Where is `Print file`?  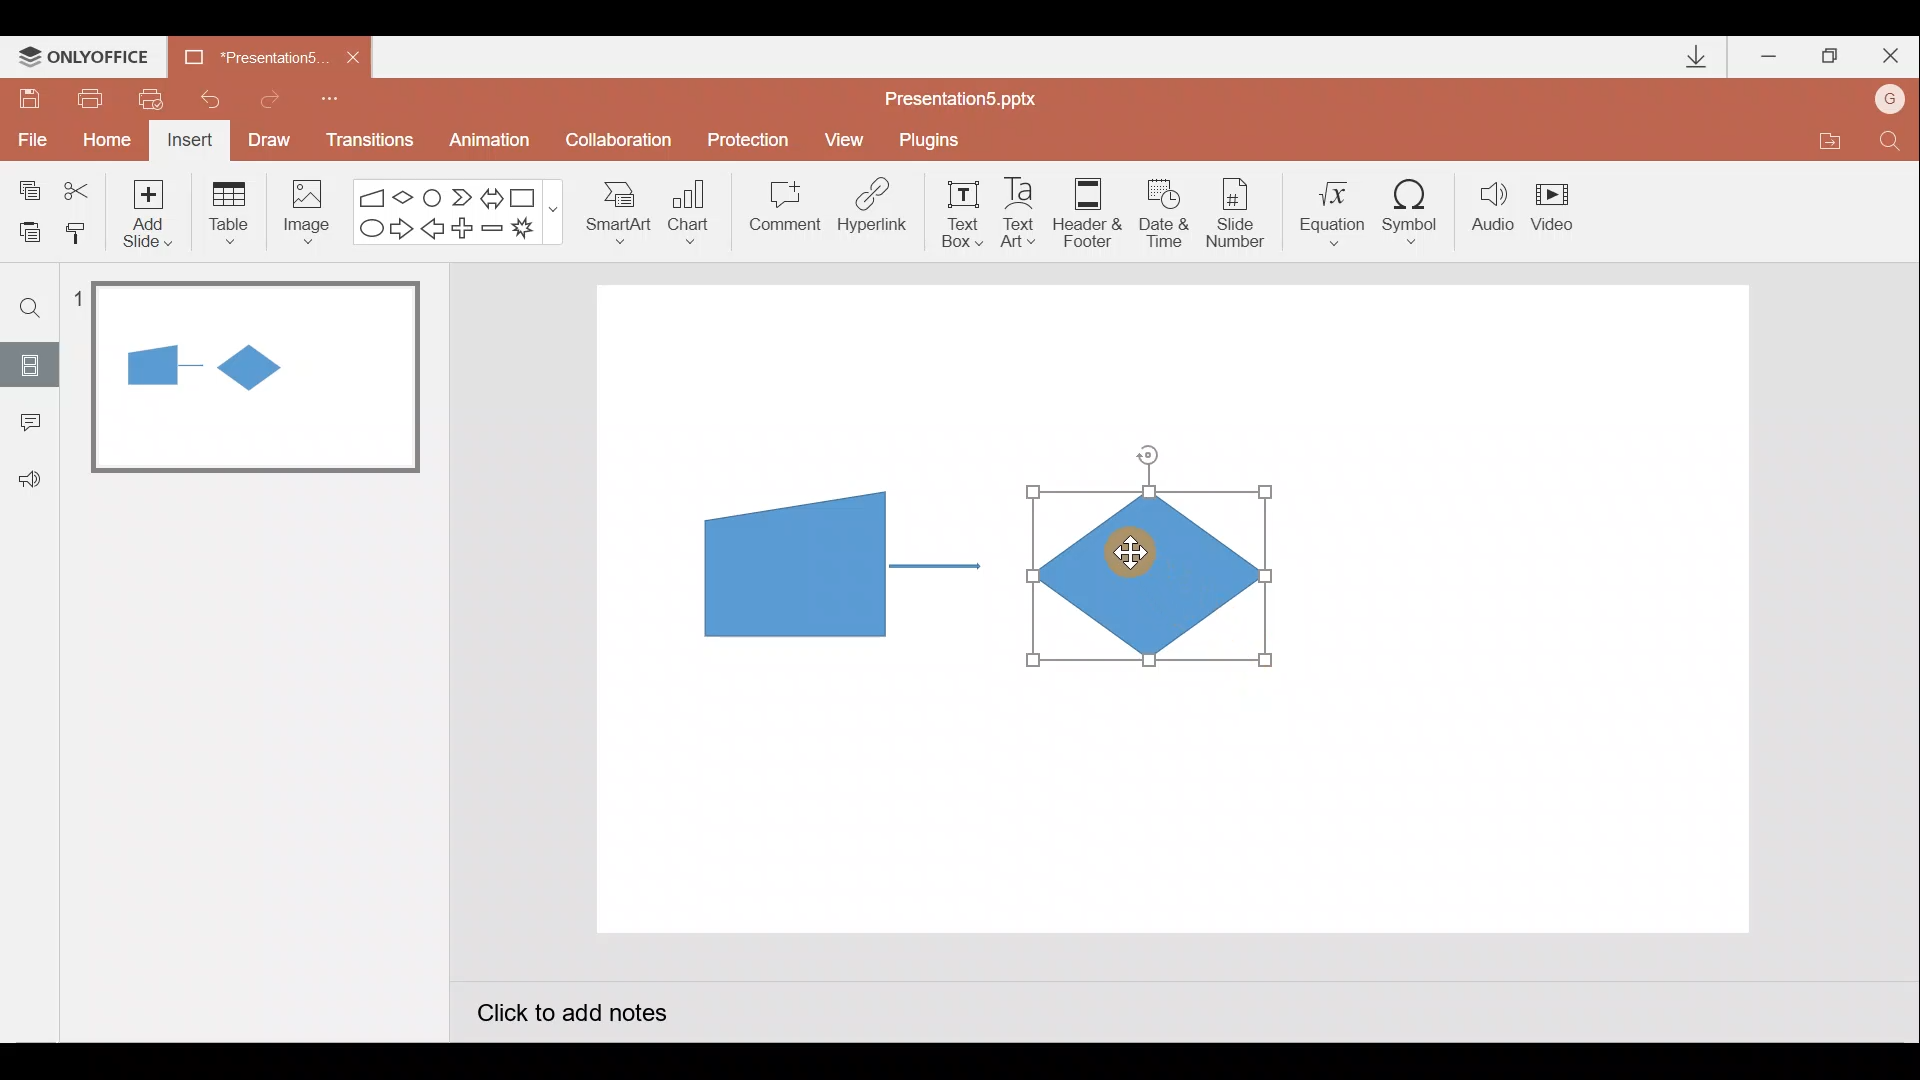 Print file is located at coordinates (86, 97).